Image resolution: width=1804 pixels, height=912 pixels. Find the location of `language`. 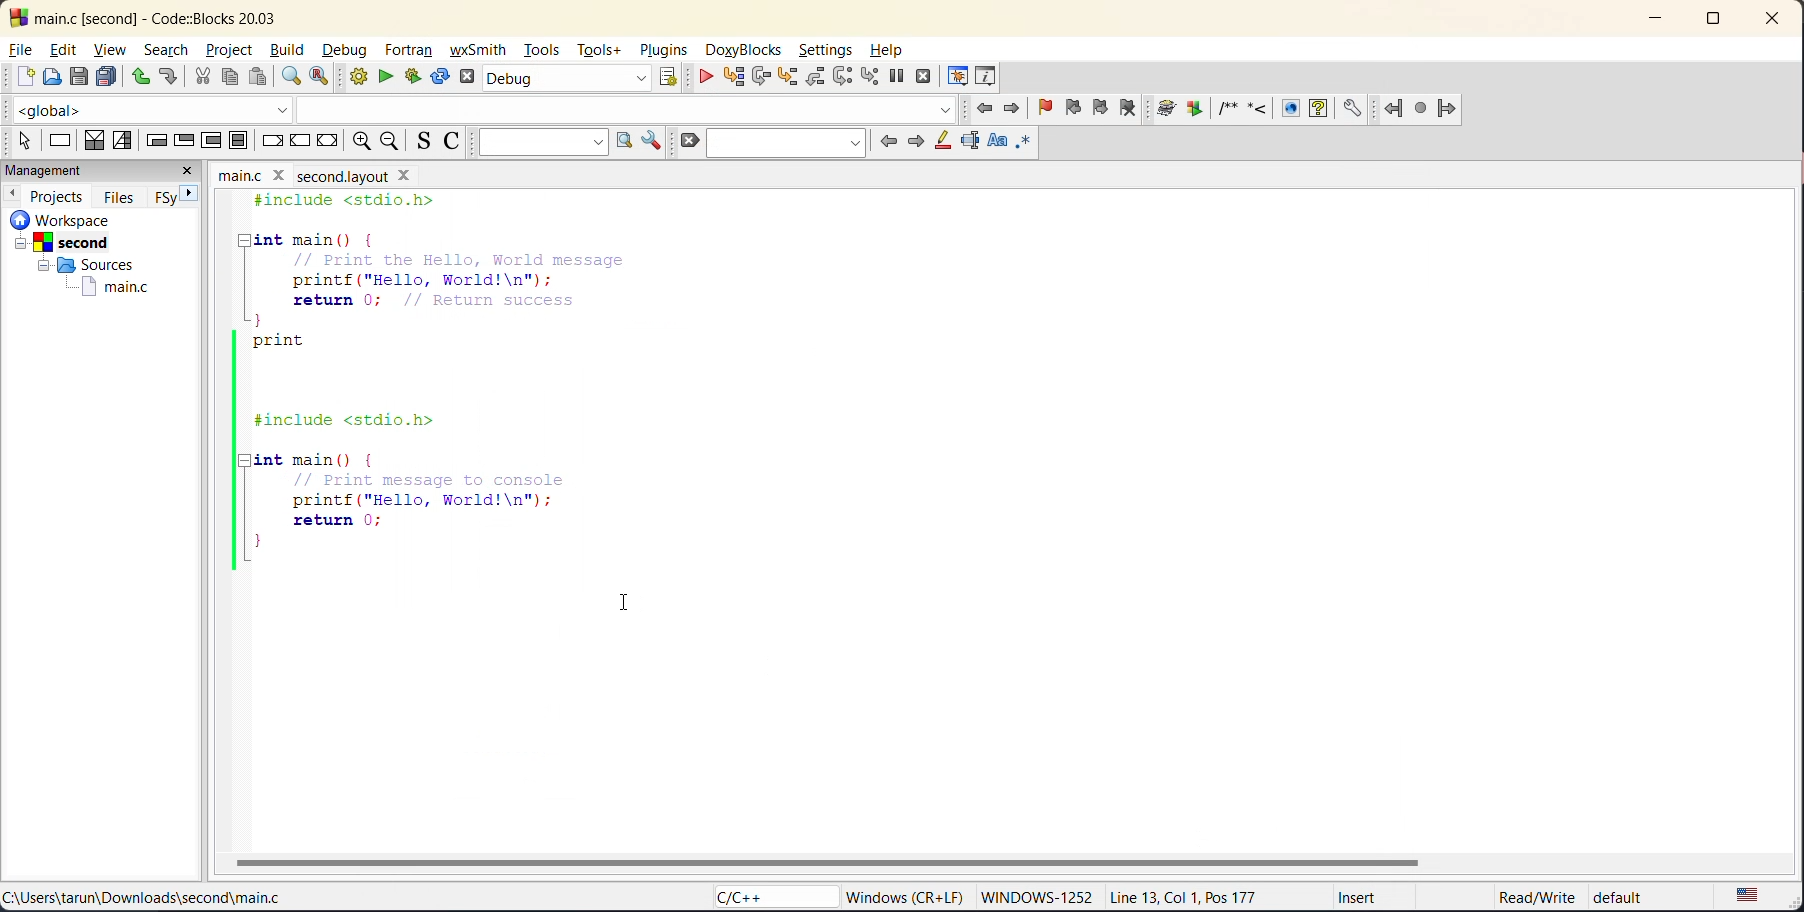

language is located at coordinates (765, 898).